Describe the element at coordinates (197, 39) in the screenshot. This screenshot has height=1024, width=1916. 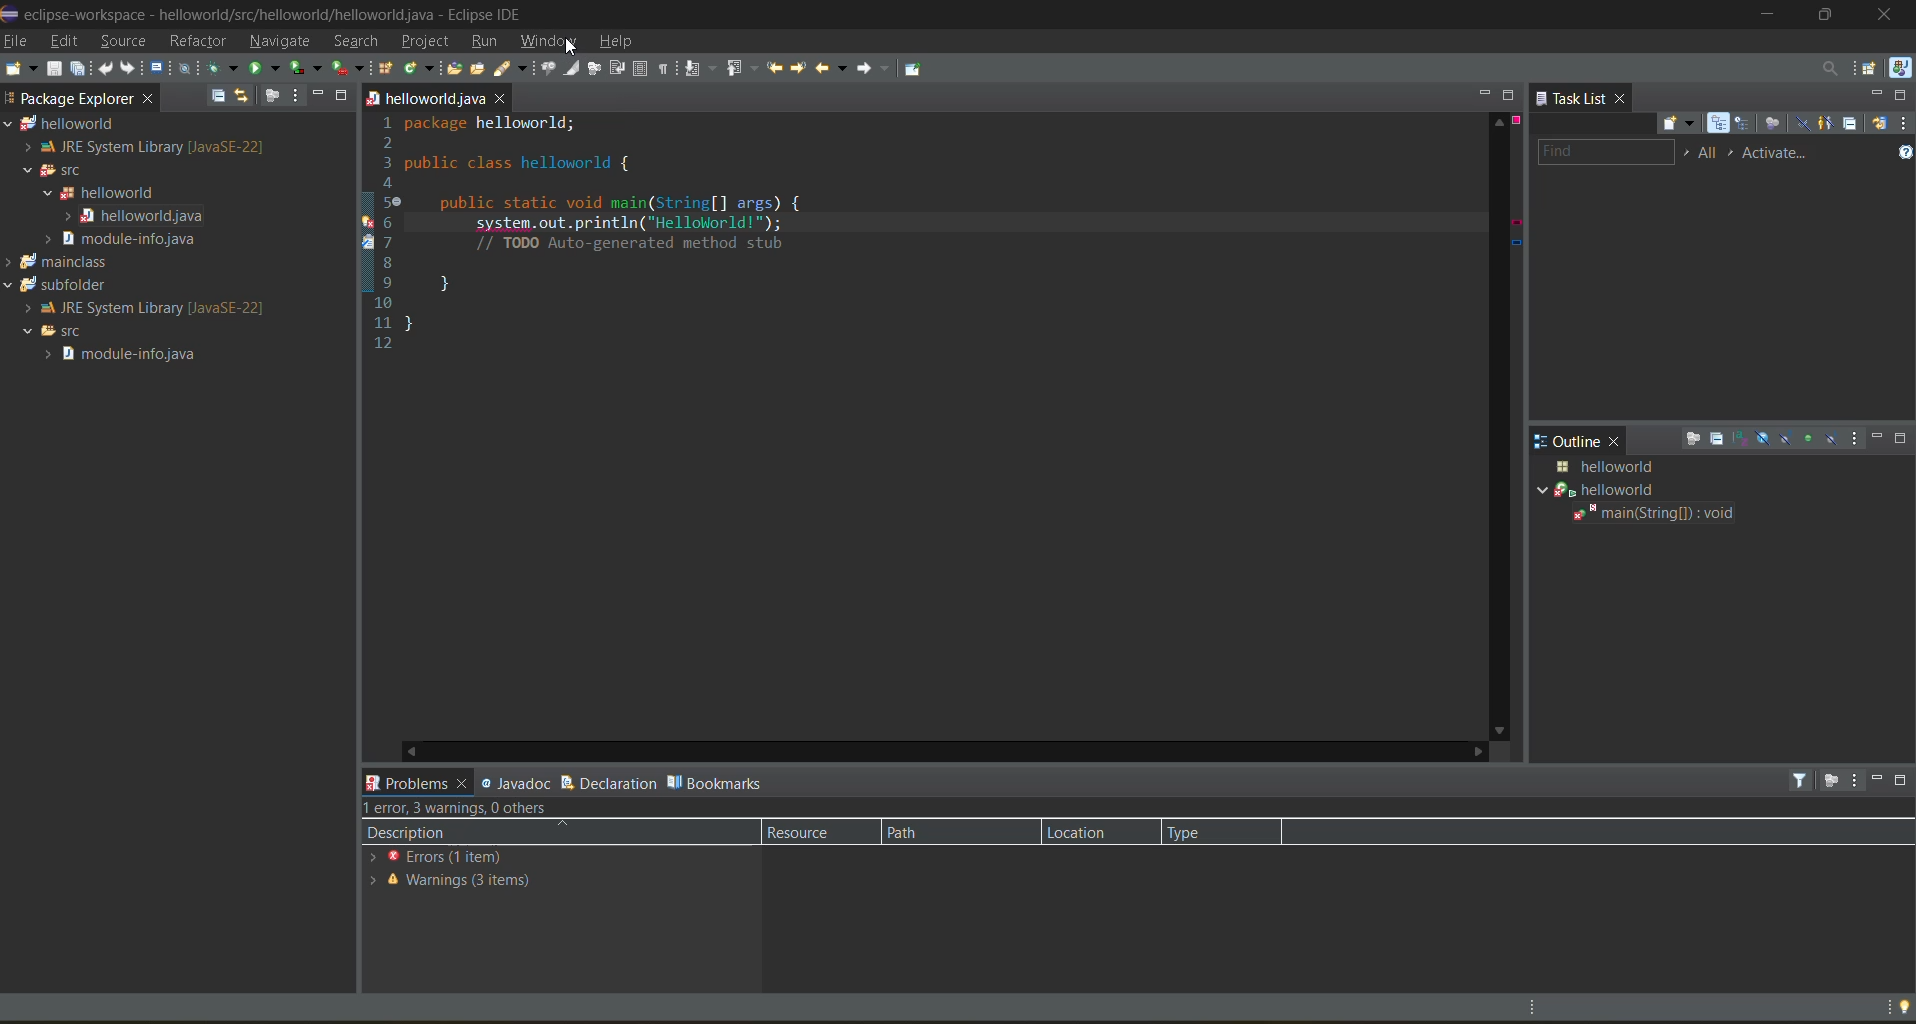
I see `refractor` at that location.